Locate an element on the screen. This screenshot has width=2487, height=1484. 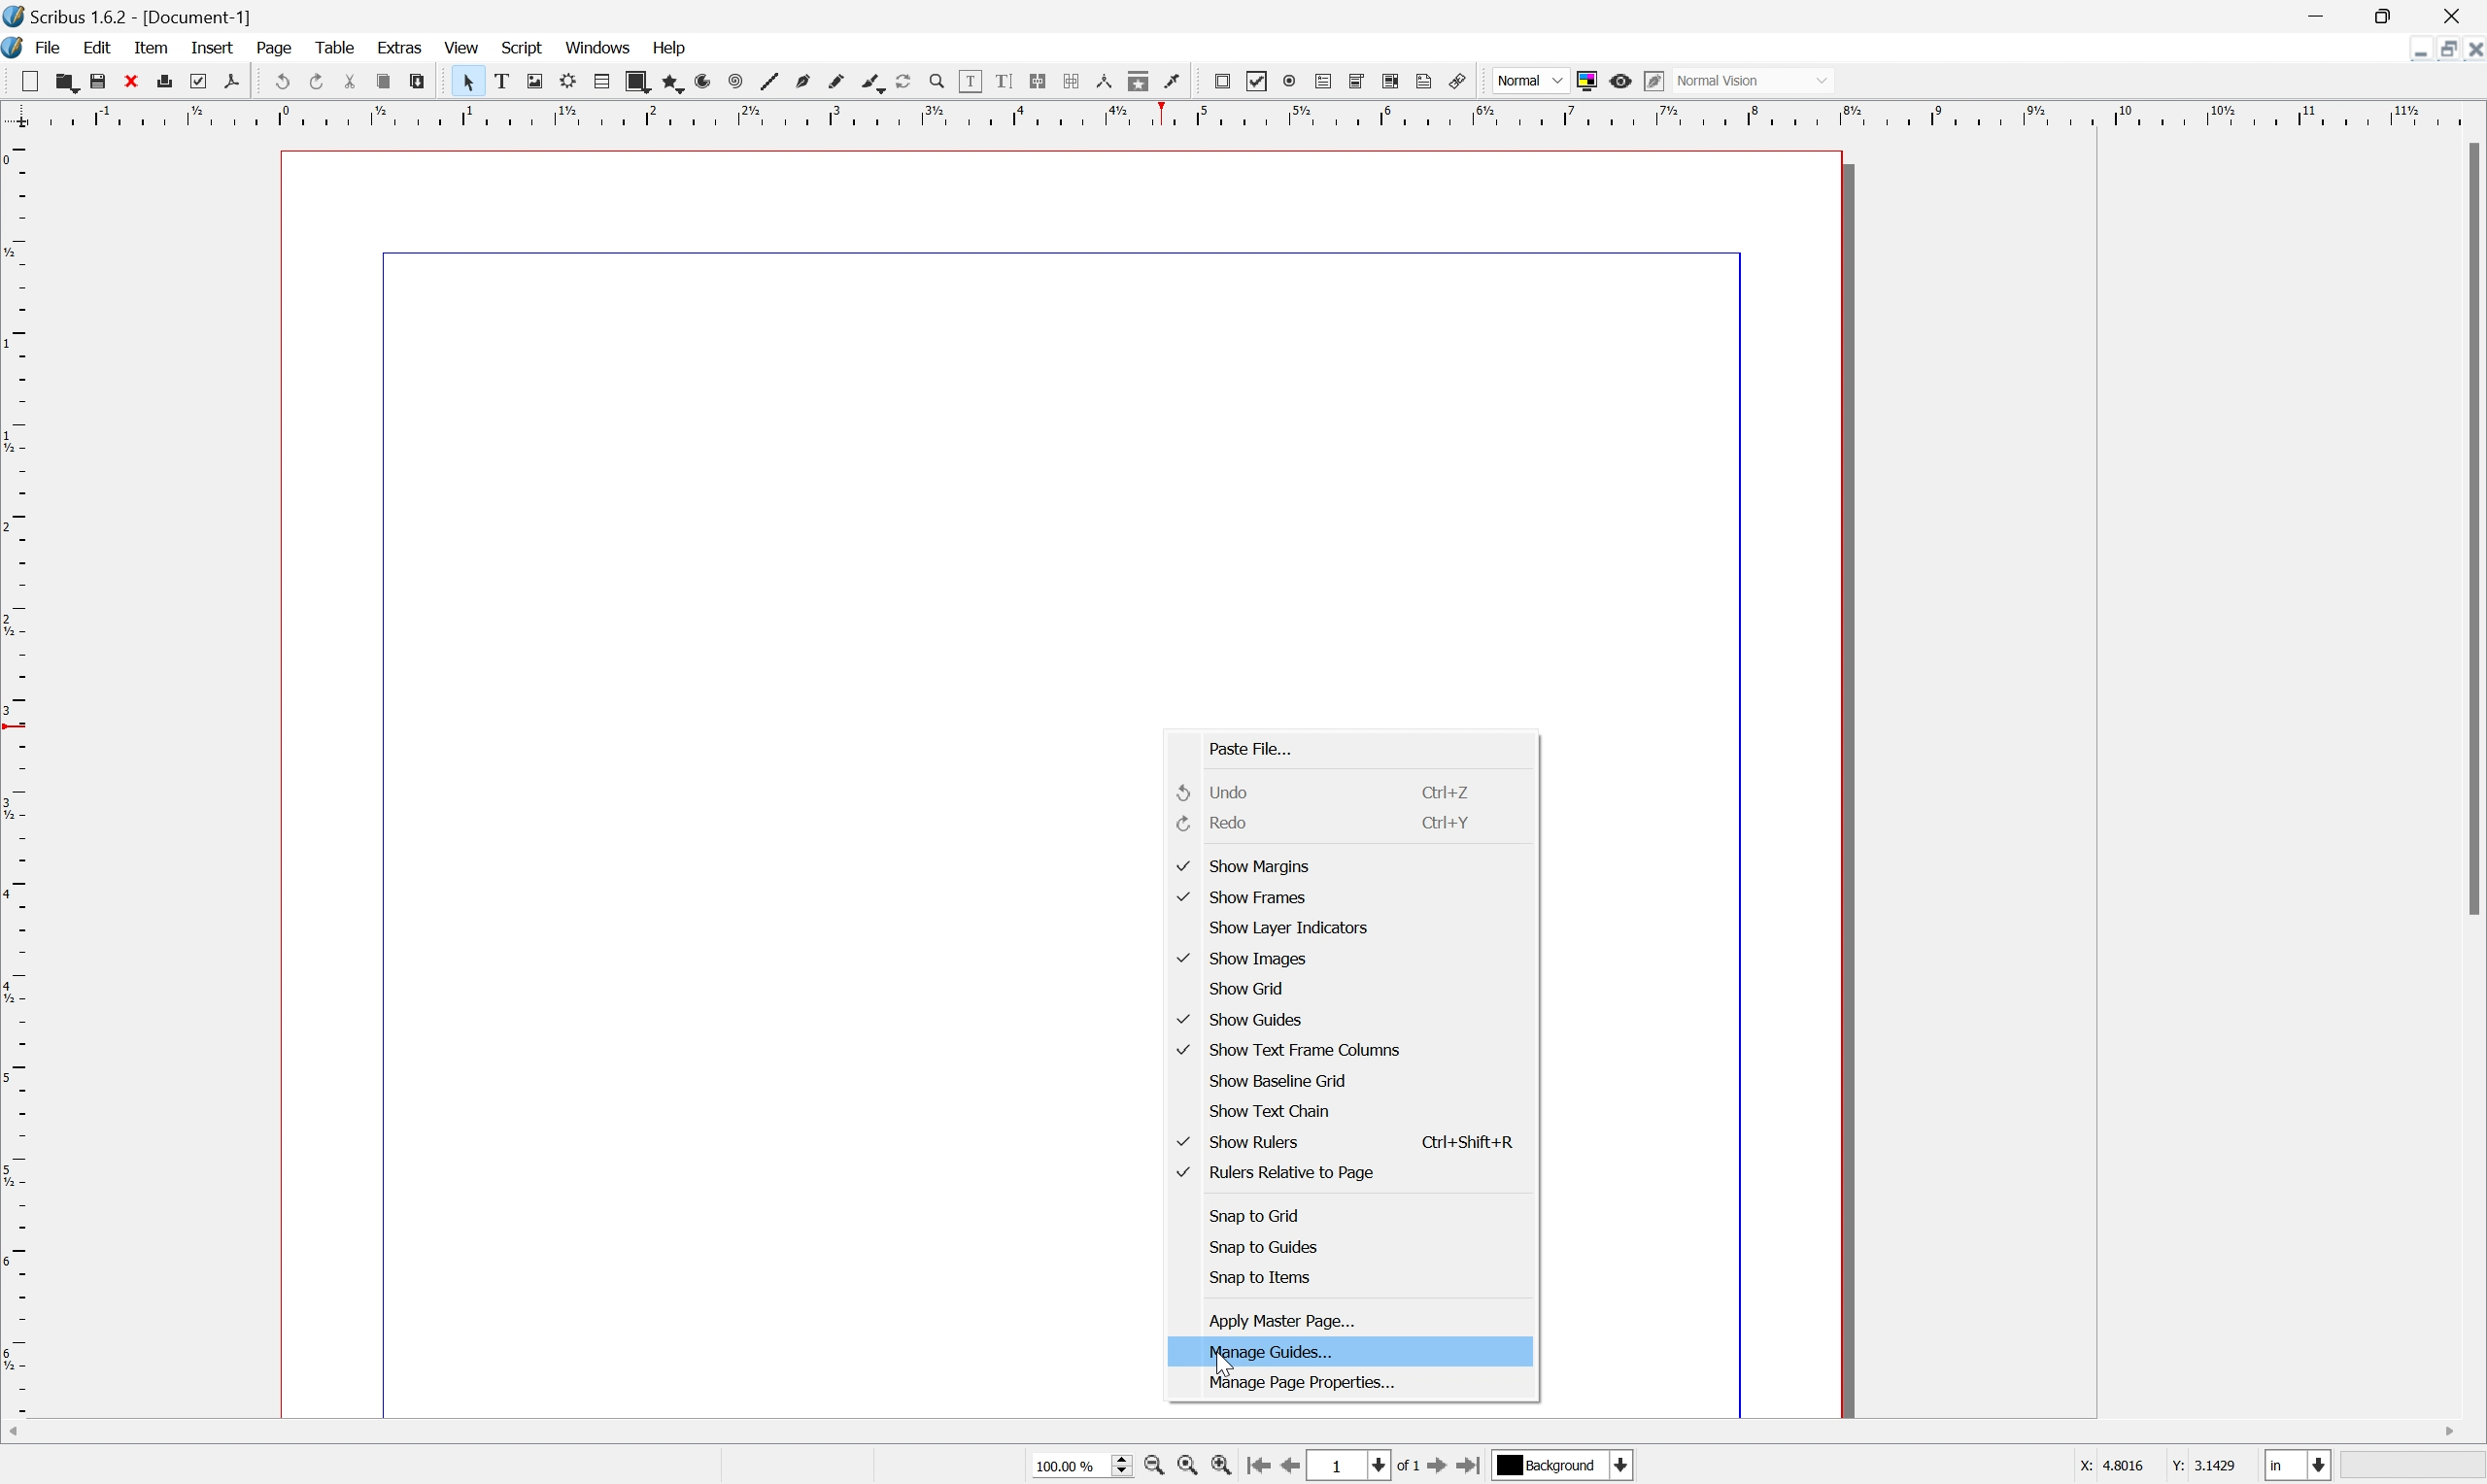
ctrl+z is located at coordinates (1449, 791).